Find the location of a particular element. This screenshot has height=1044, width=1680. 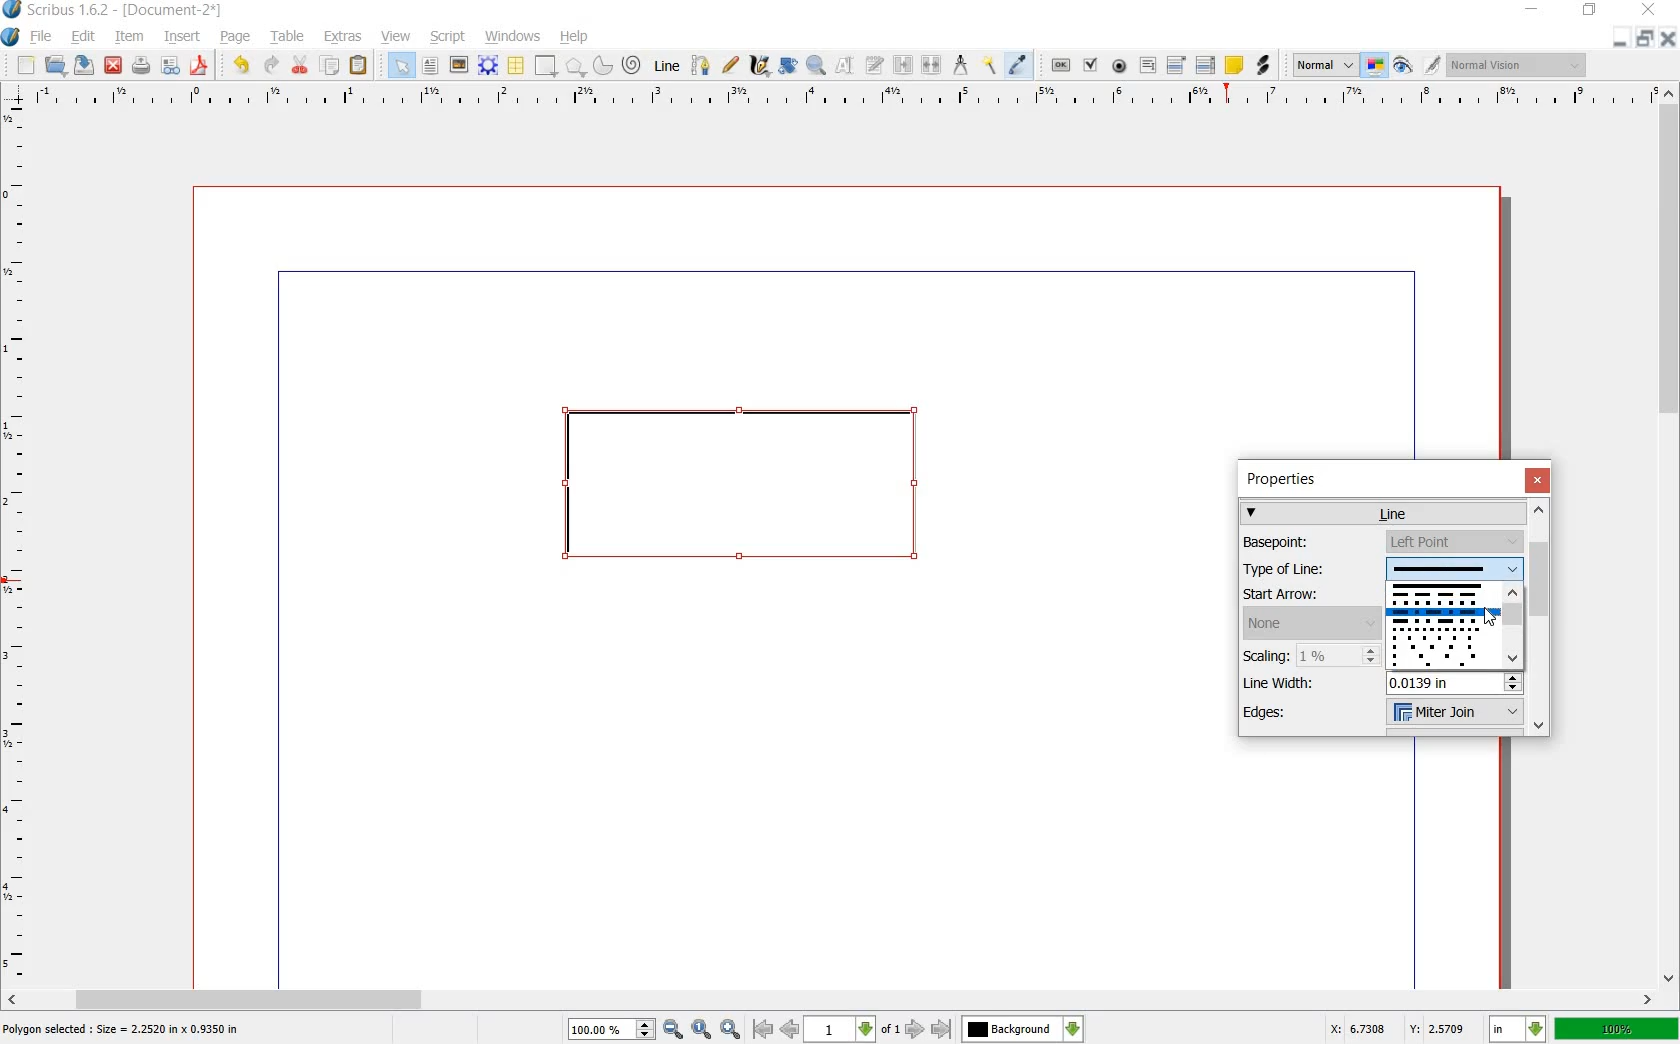

PDF LIST BOX is located at coordinates (1204, 65).